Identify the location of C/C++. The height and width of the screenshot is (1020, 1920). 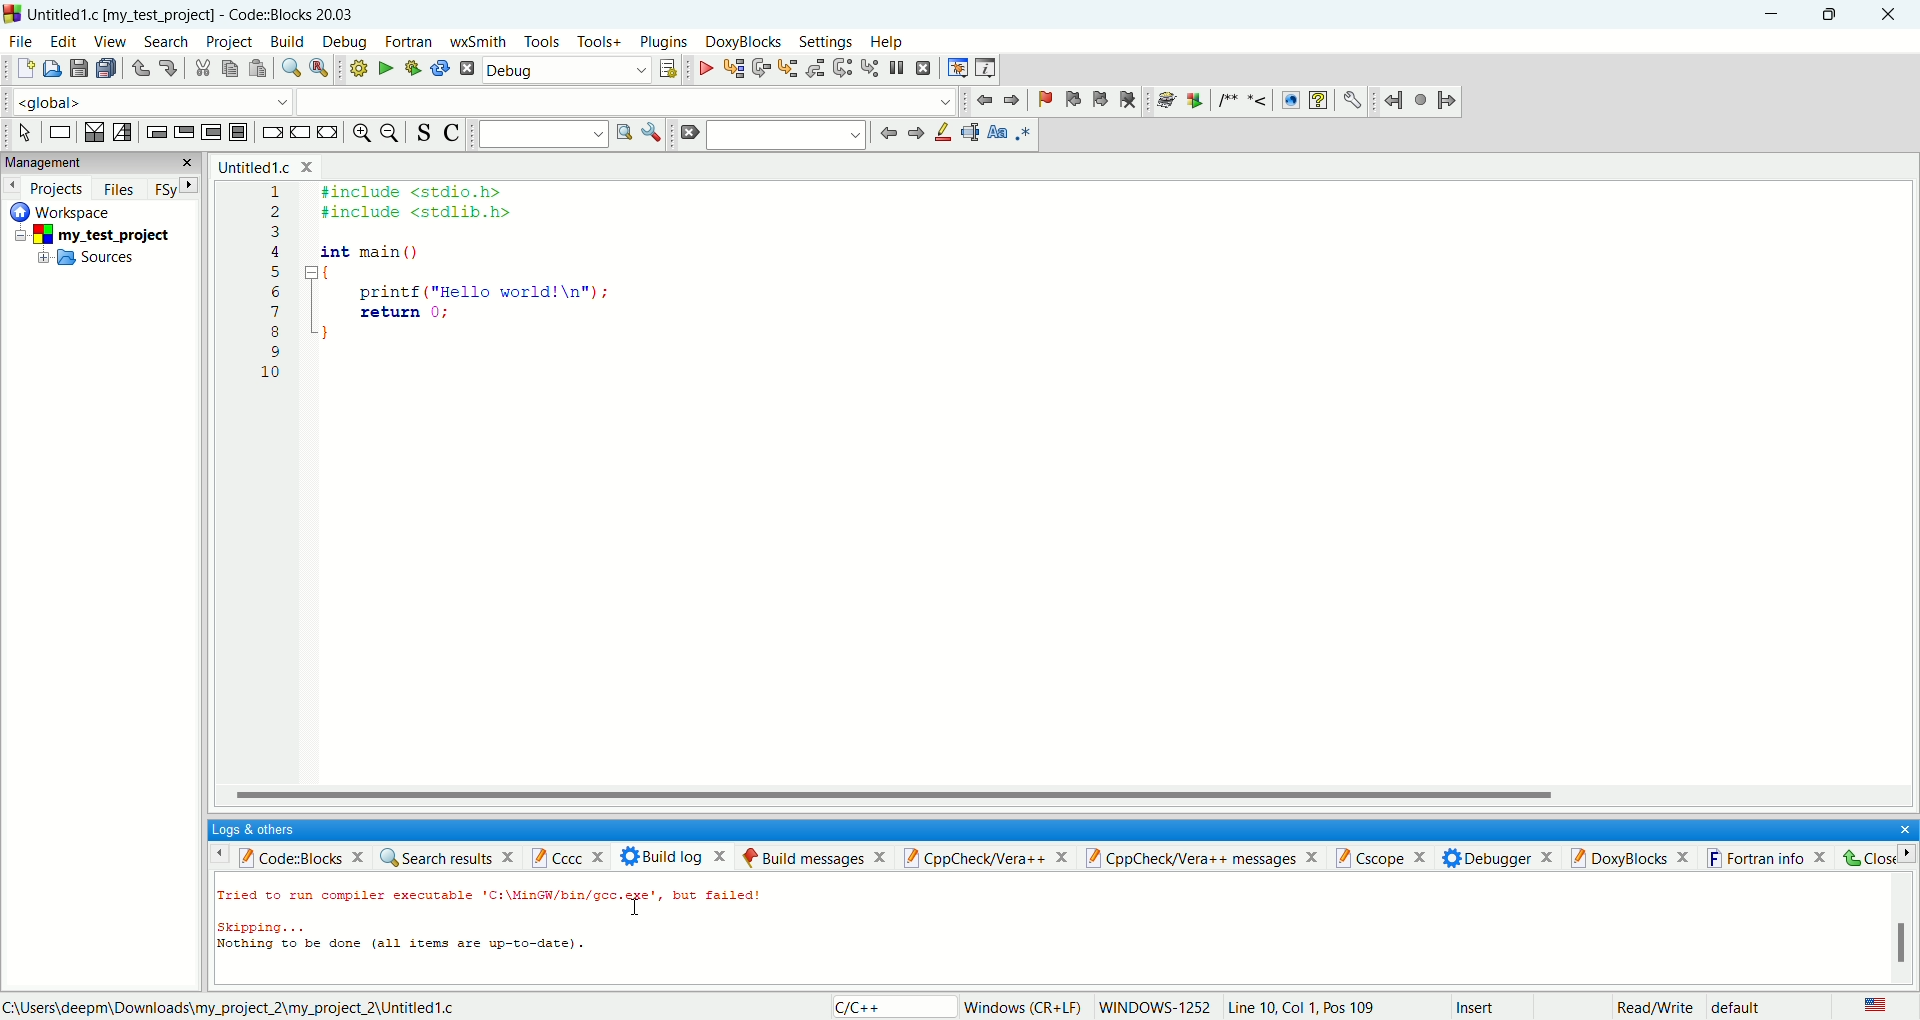
(889, 1006).